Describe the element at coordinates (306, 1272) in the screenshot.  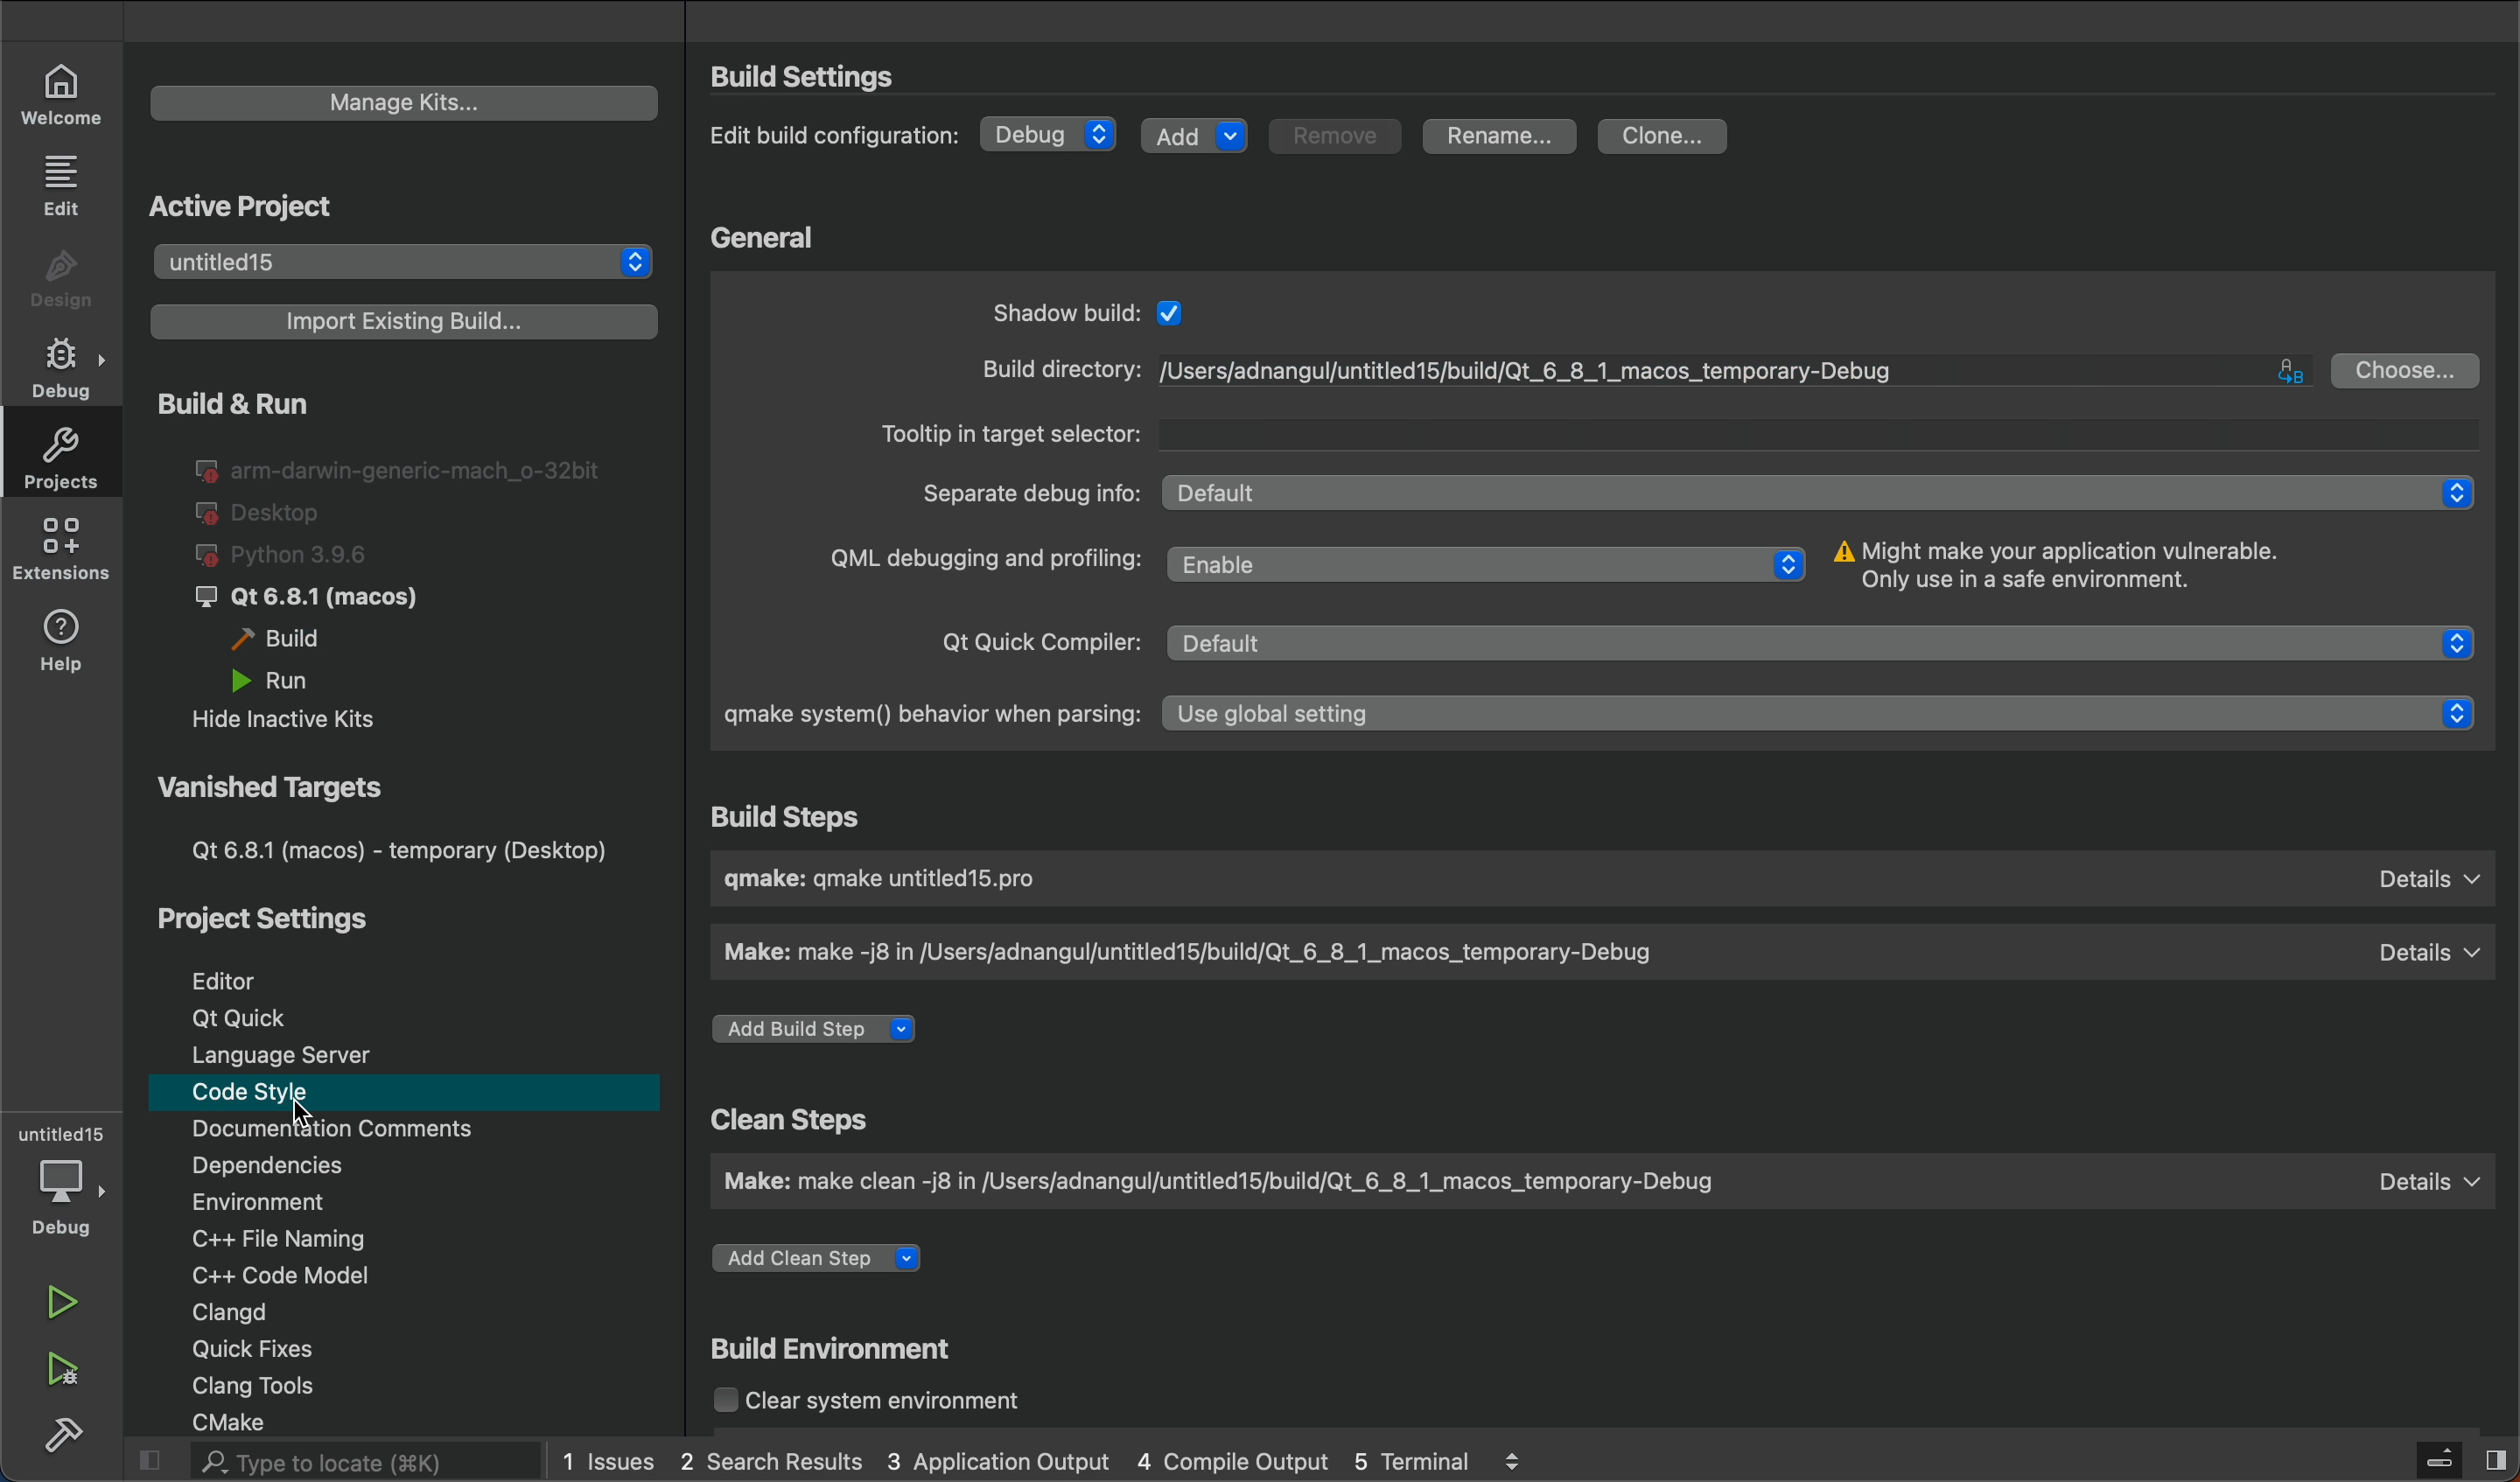
I see `c-- code modal` at that location.